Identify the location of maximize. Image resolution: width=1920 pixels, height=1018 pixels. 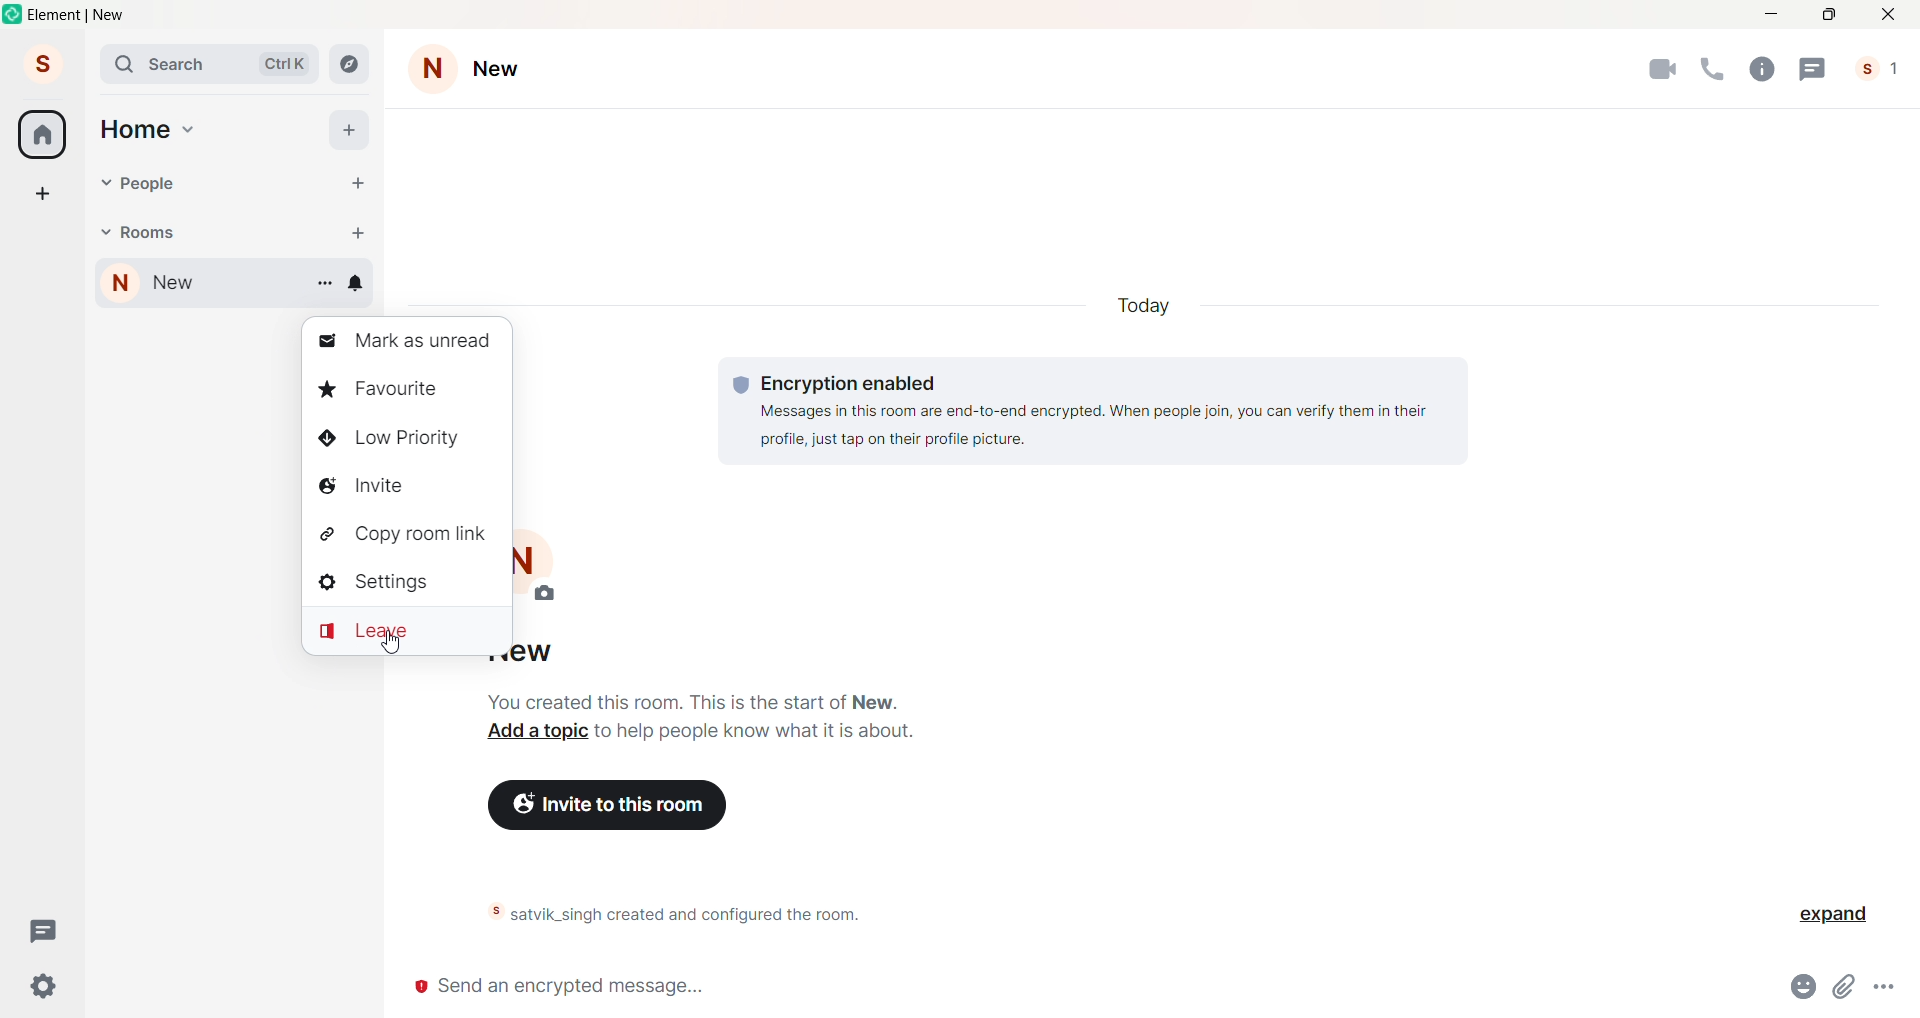
(1829, 17).